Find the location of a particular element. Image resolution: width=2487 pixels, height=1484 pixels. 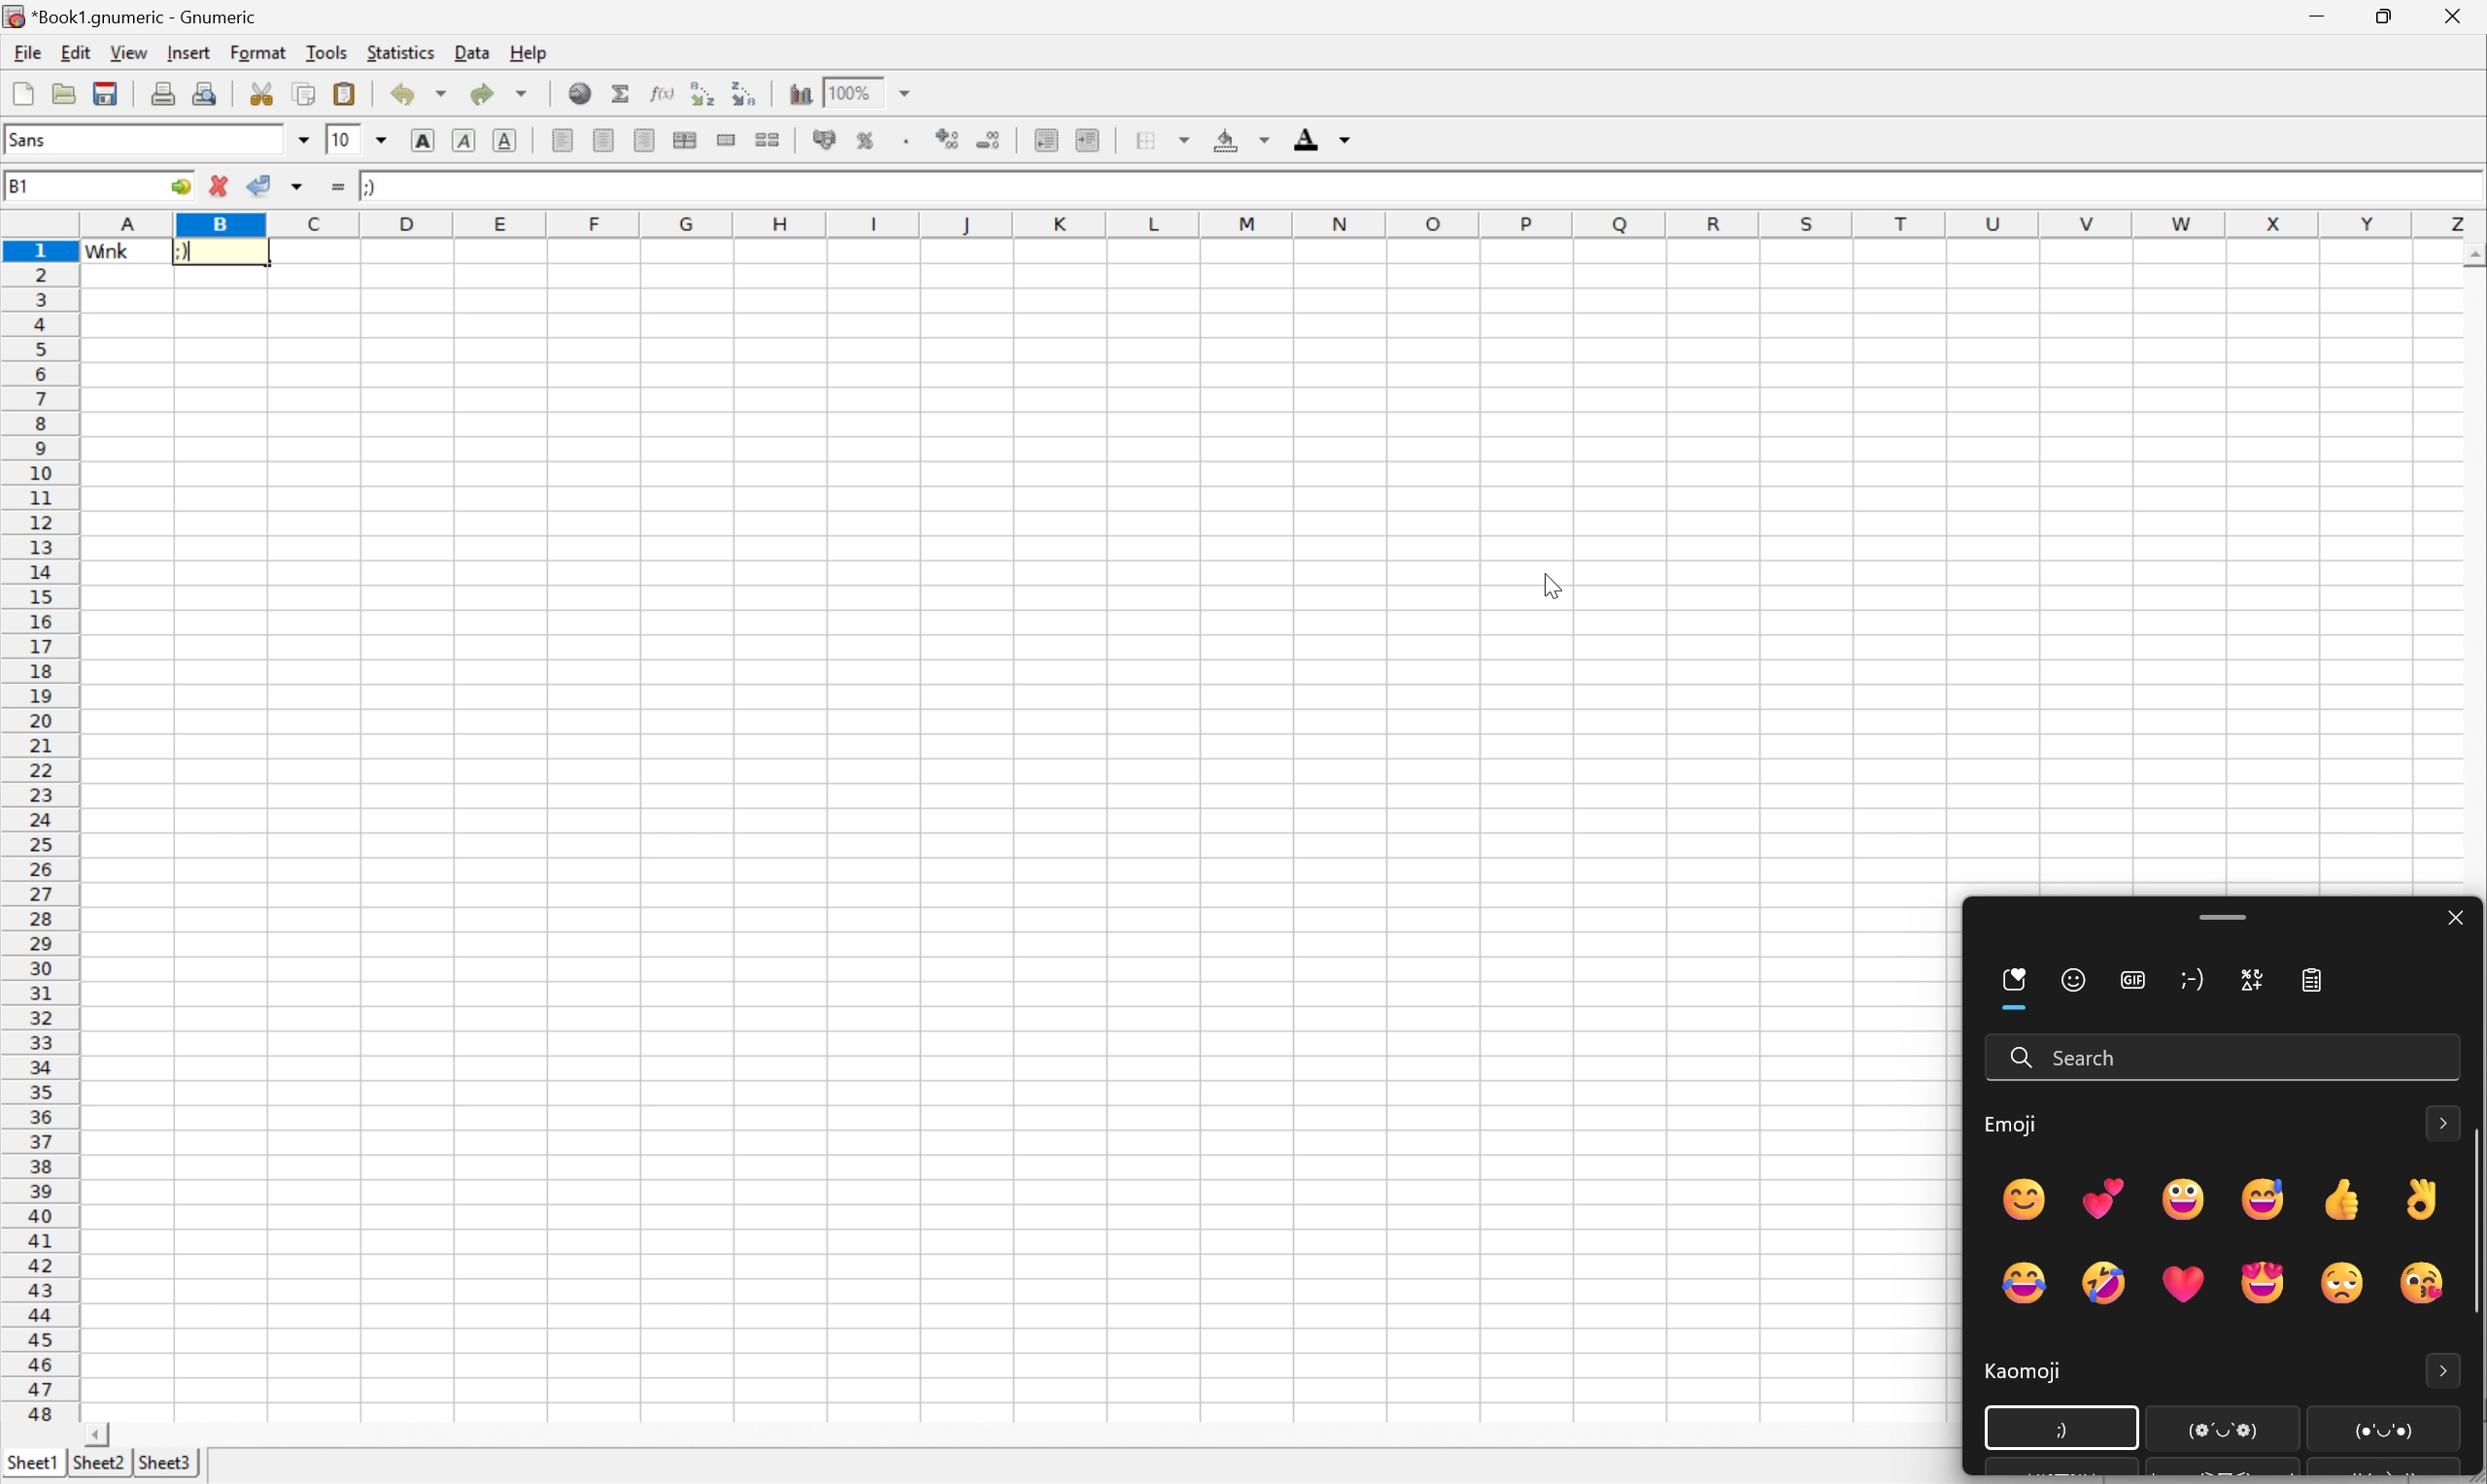

scollbar is located at coordinates (2471, 1227).